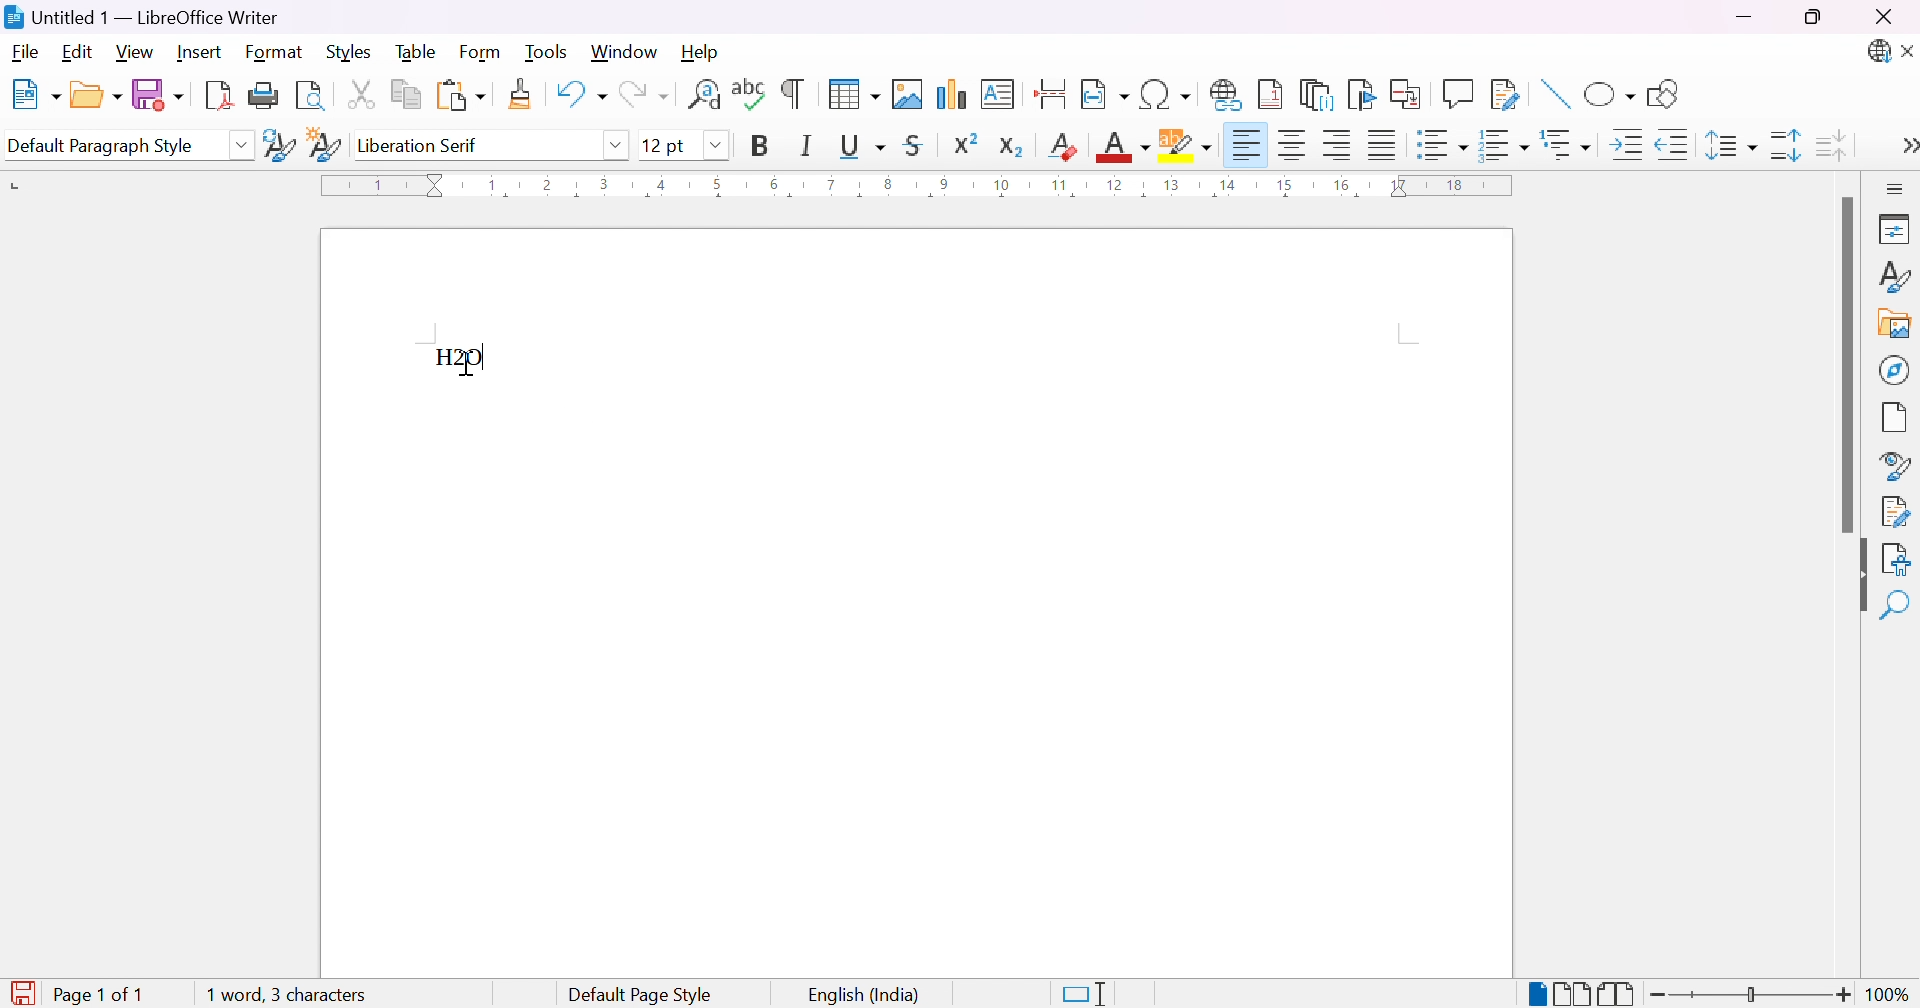 The image size is (1920, 1008). Describe the element at coordinates (997, 94) in the screenshot. I see `Insert text box` at that location.